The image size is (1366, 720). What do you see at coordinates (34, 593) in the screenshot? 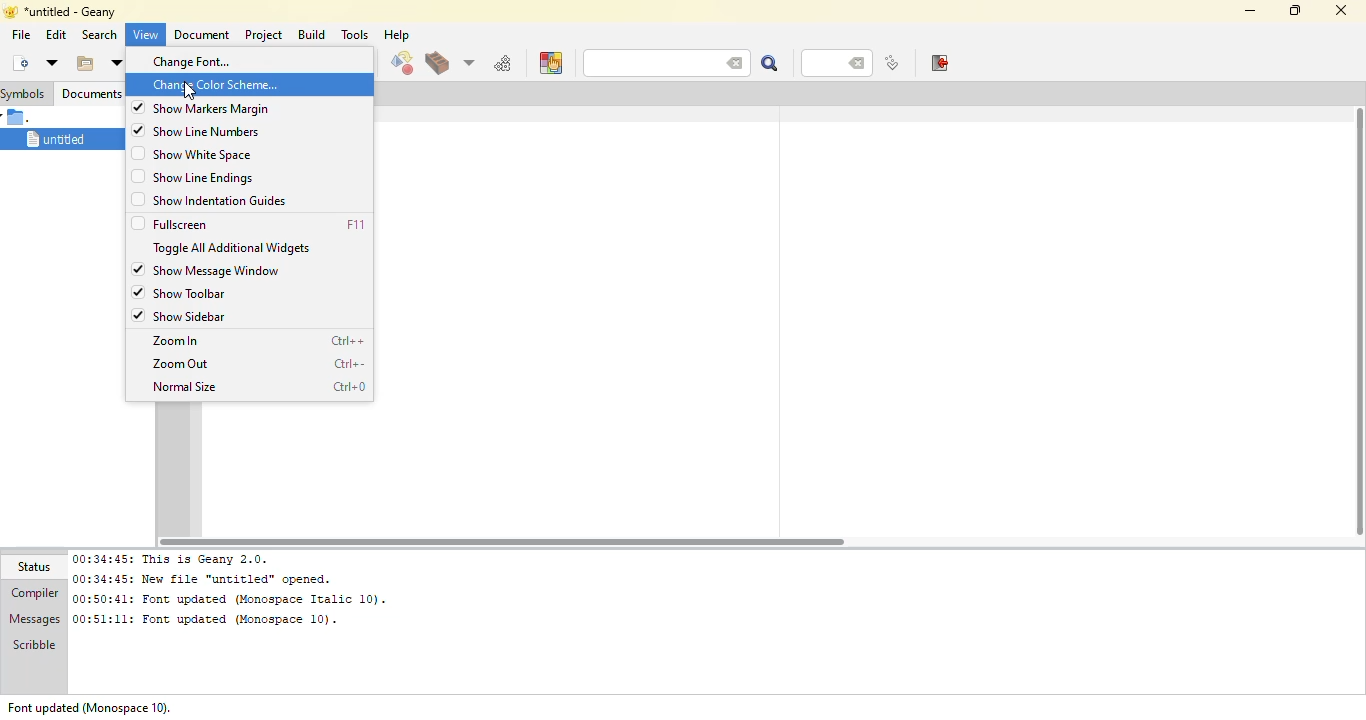
I see `compiler` at bounding box center [34, 593].